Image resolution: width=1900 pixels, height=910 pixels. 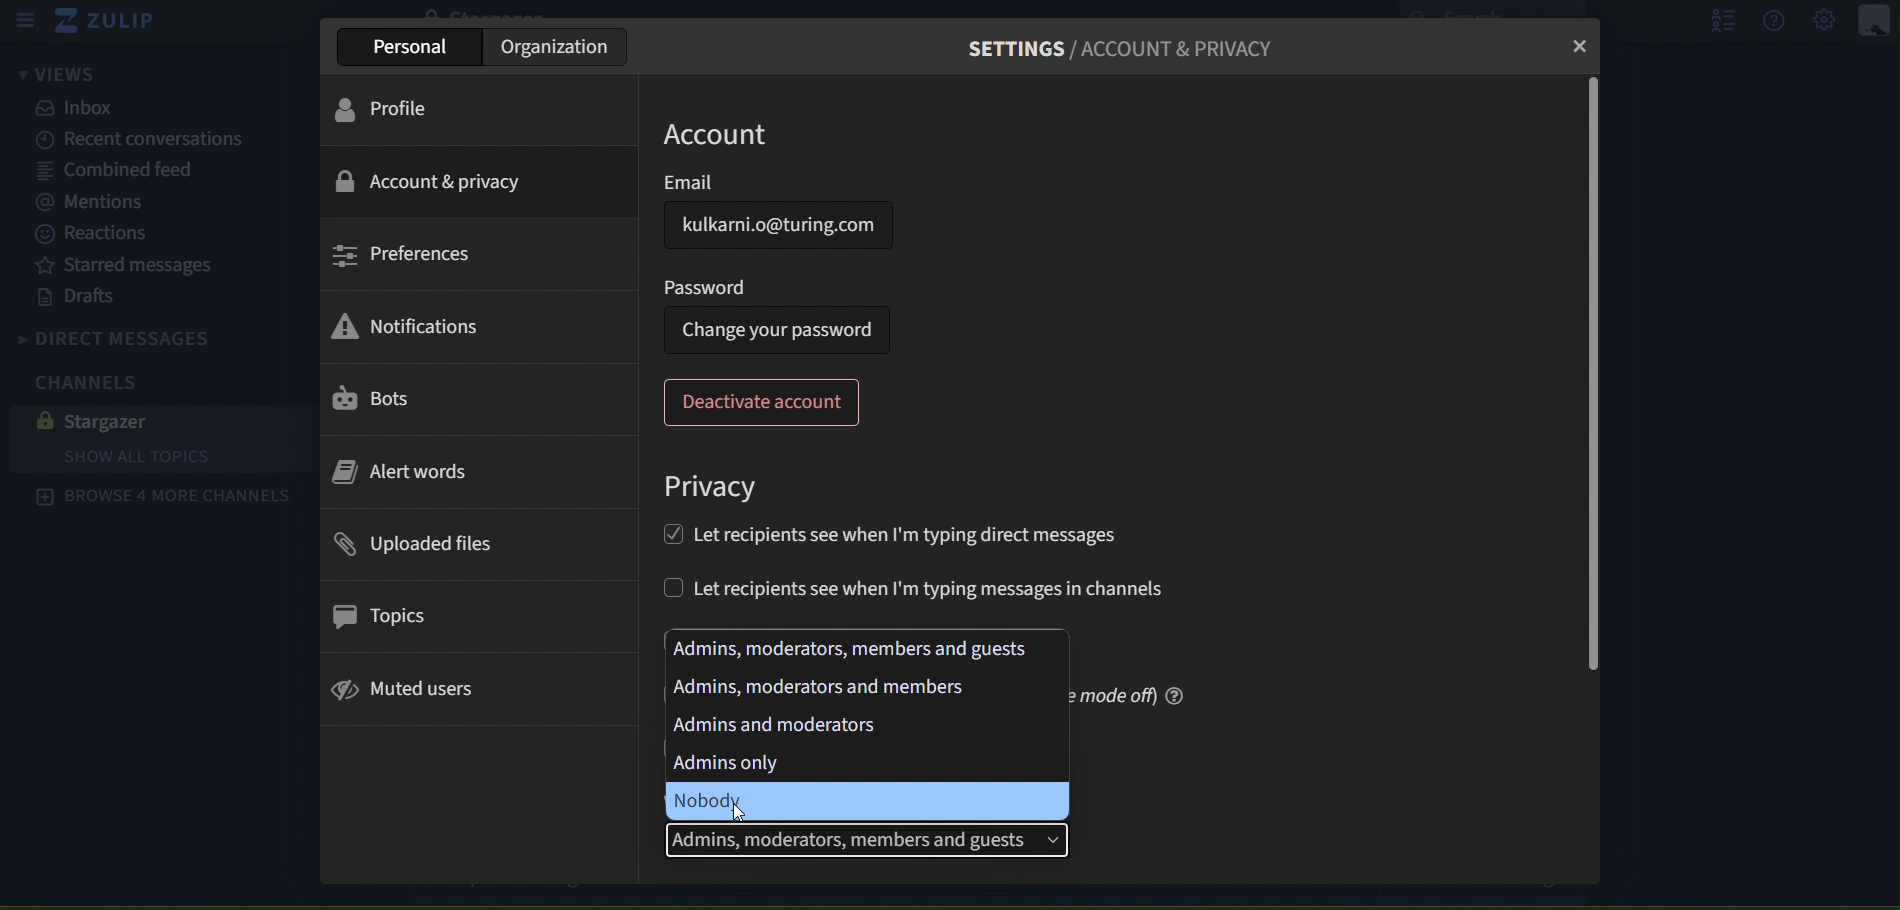 I want to click on password, so click(x=706, y=285).